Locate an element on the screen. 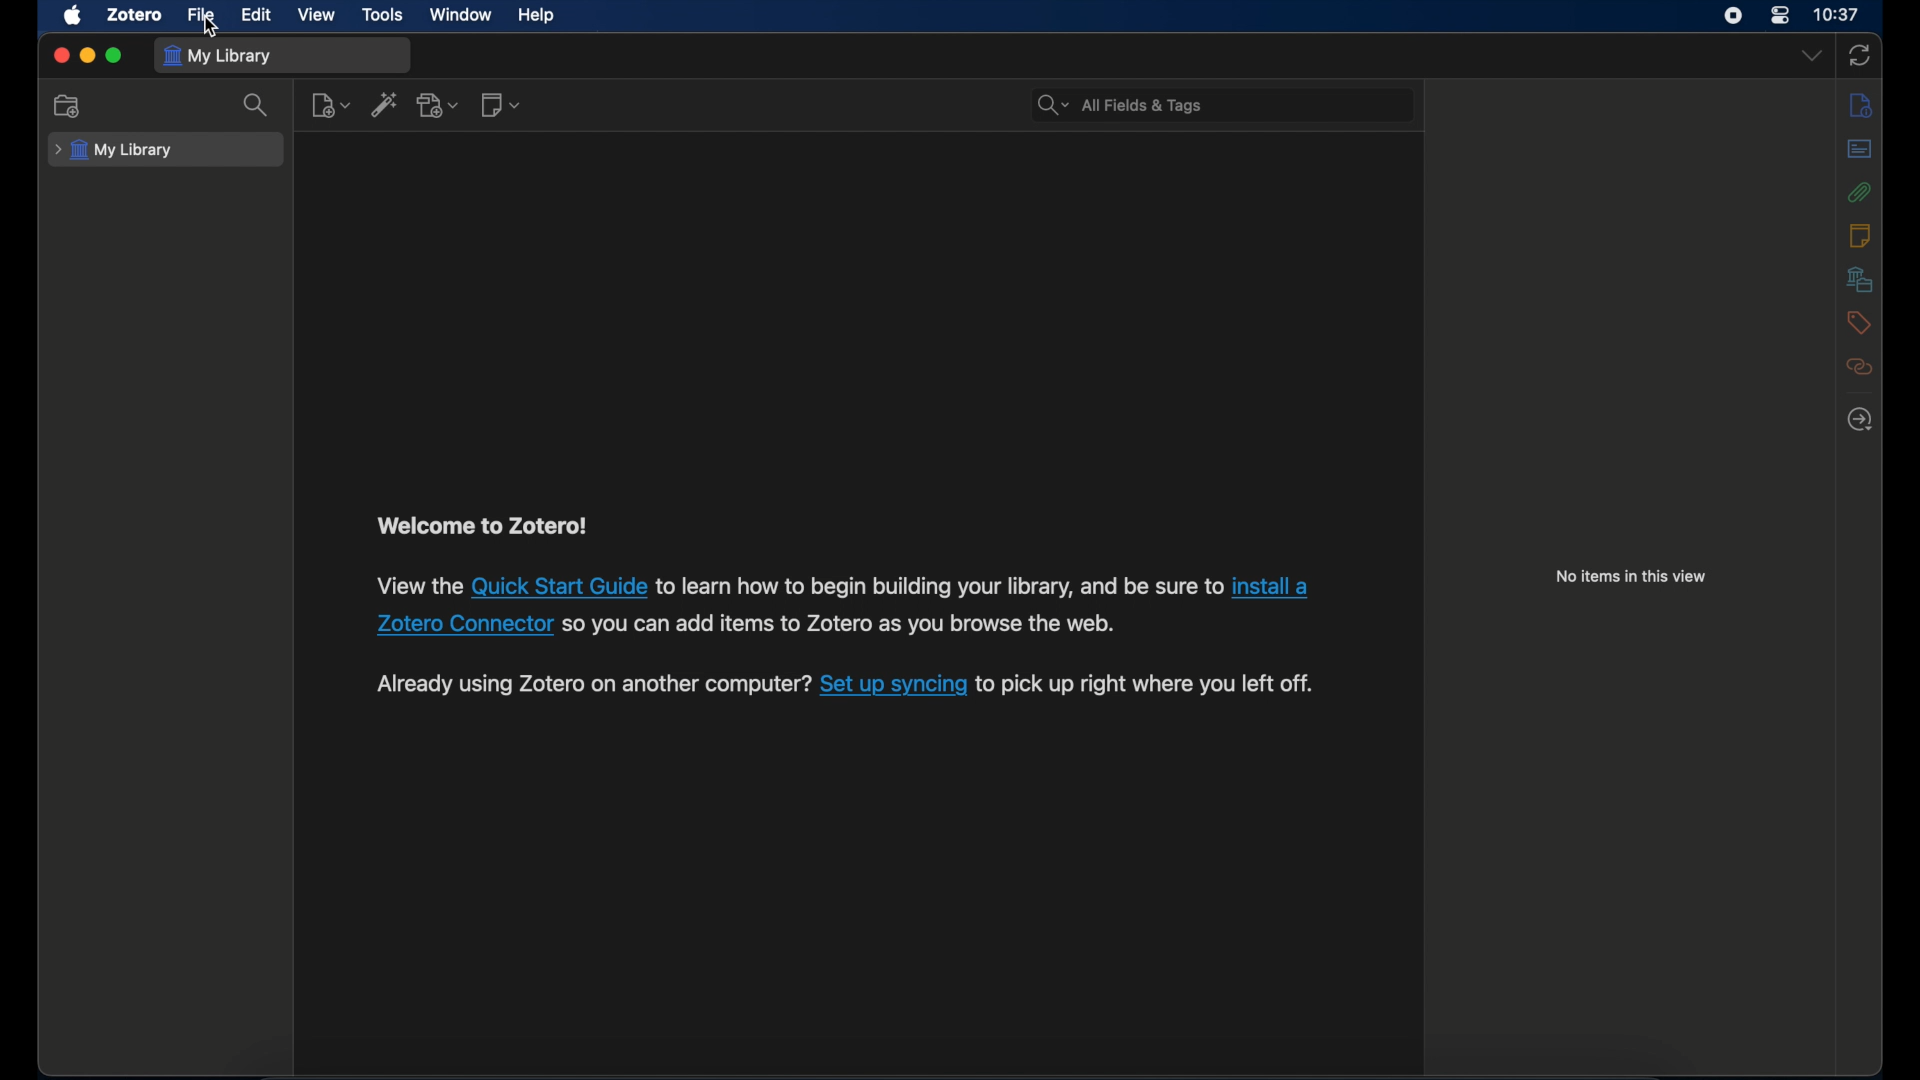  notes is located at coordinates (1859, 234).